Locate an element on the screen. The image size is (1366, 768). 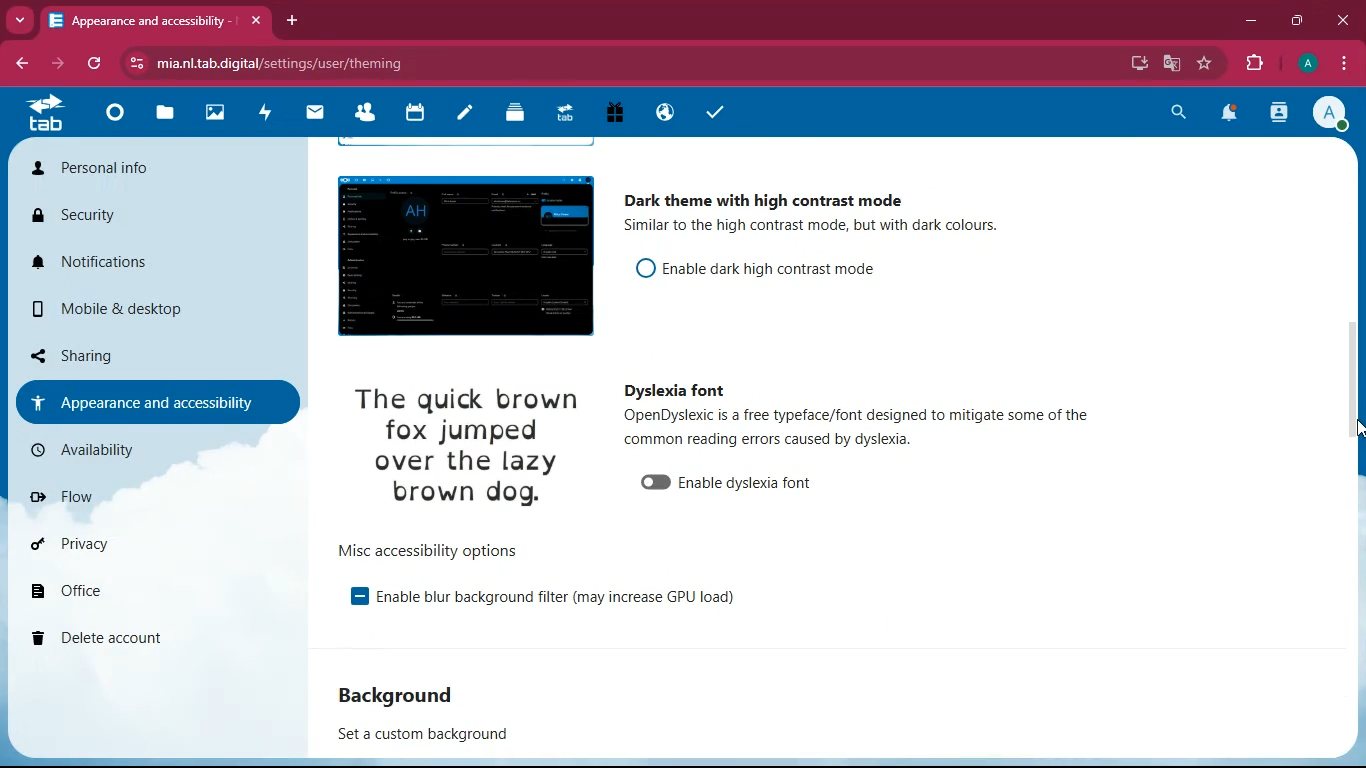
profile is located at coordinates (1307, 63).